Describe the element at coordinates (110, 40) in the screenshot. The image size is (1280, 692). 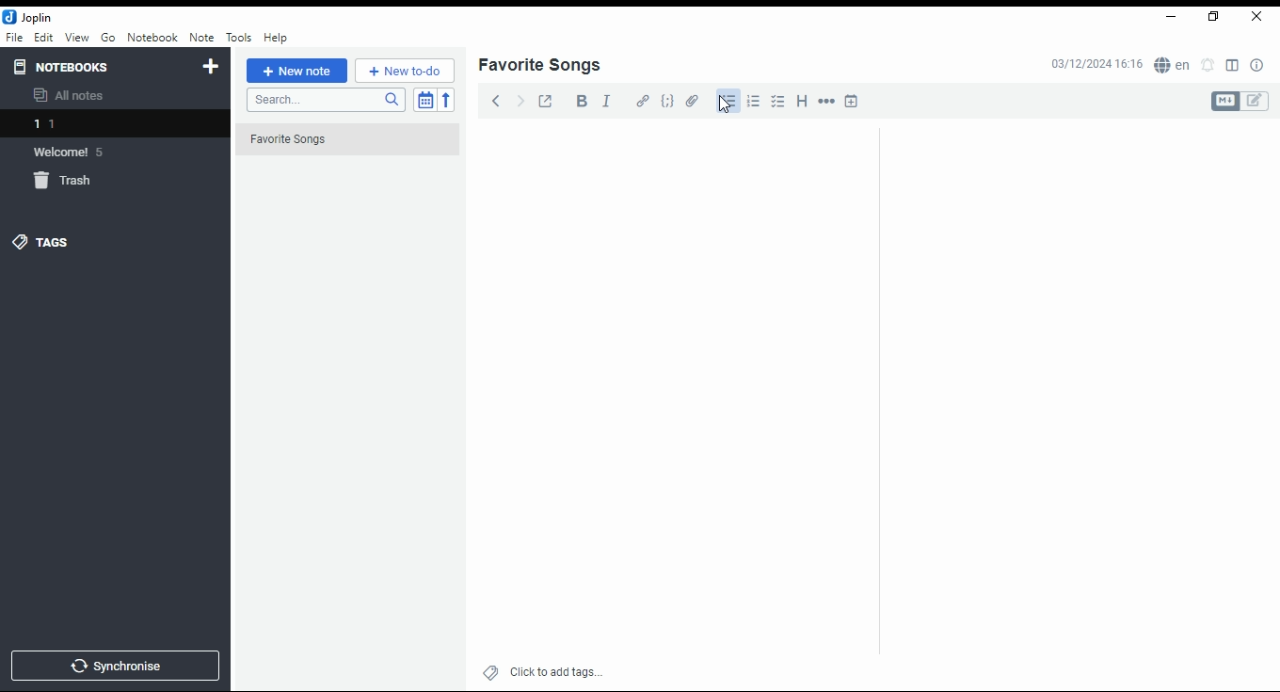
I see `go` at that location.